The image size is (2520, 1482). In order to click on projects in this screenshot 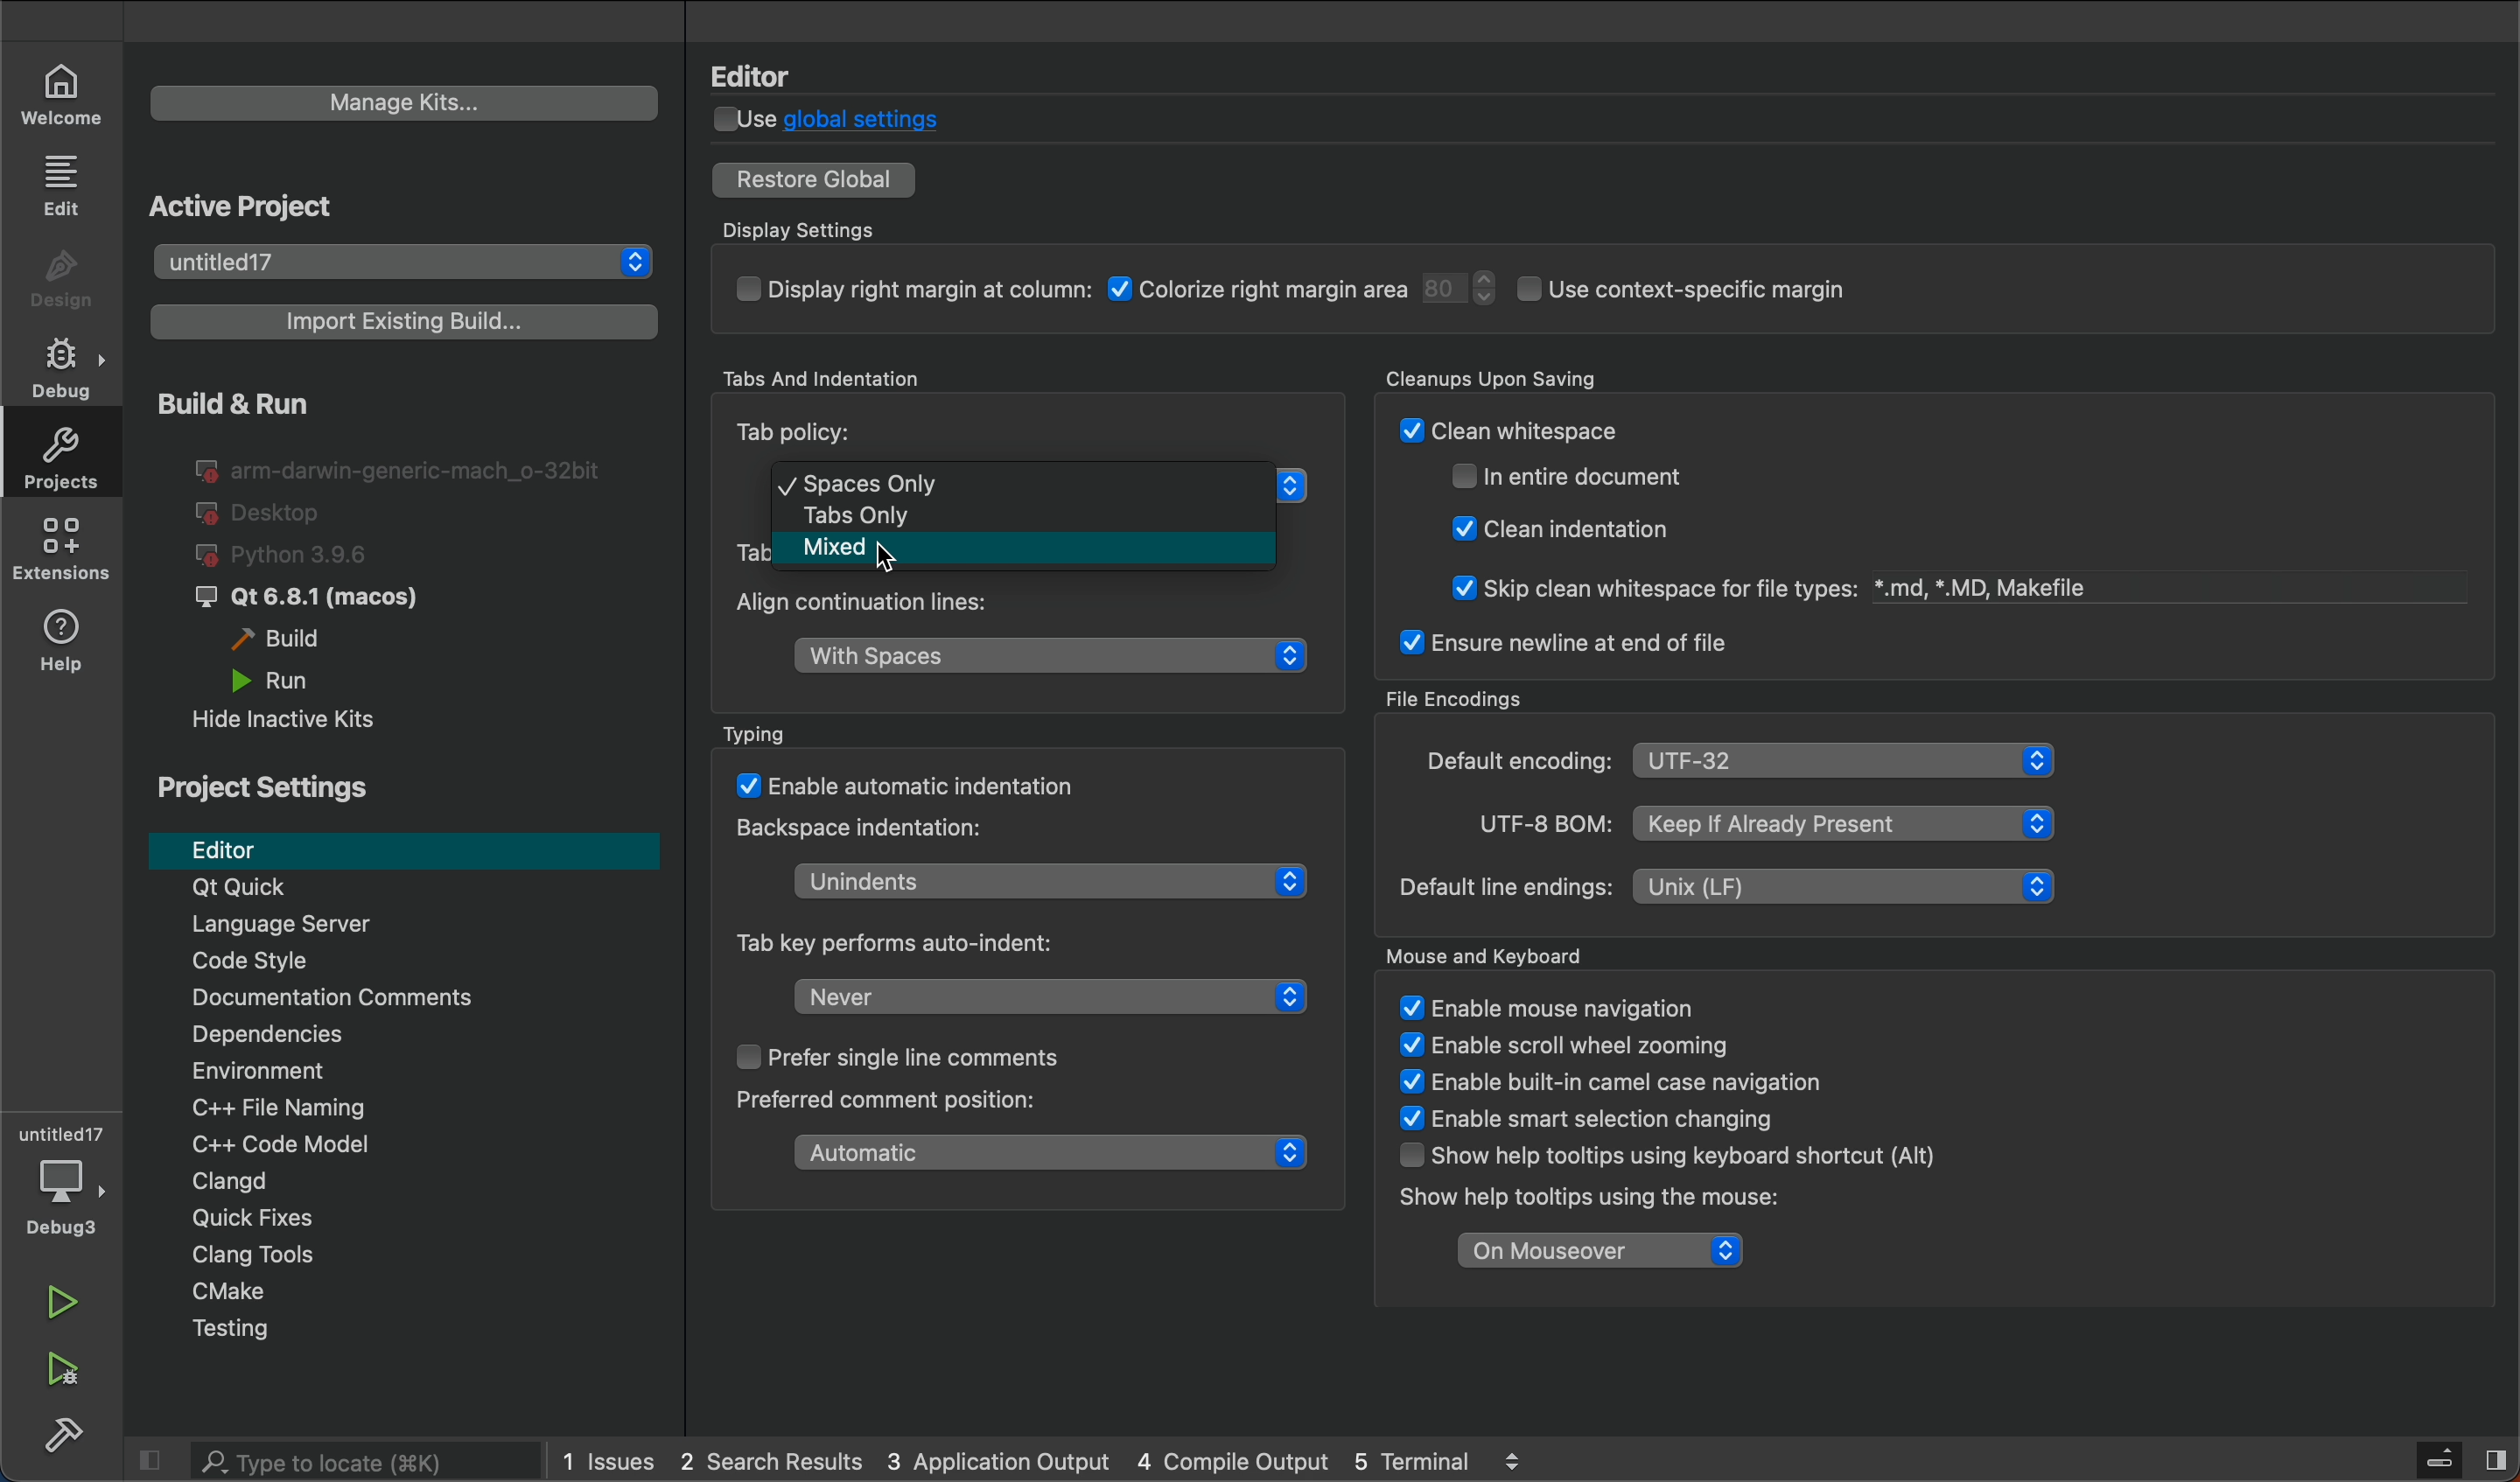, I will do `click(56, 453)`.